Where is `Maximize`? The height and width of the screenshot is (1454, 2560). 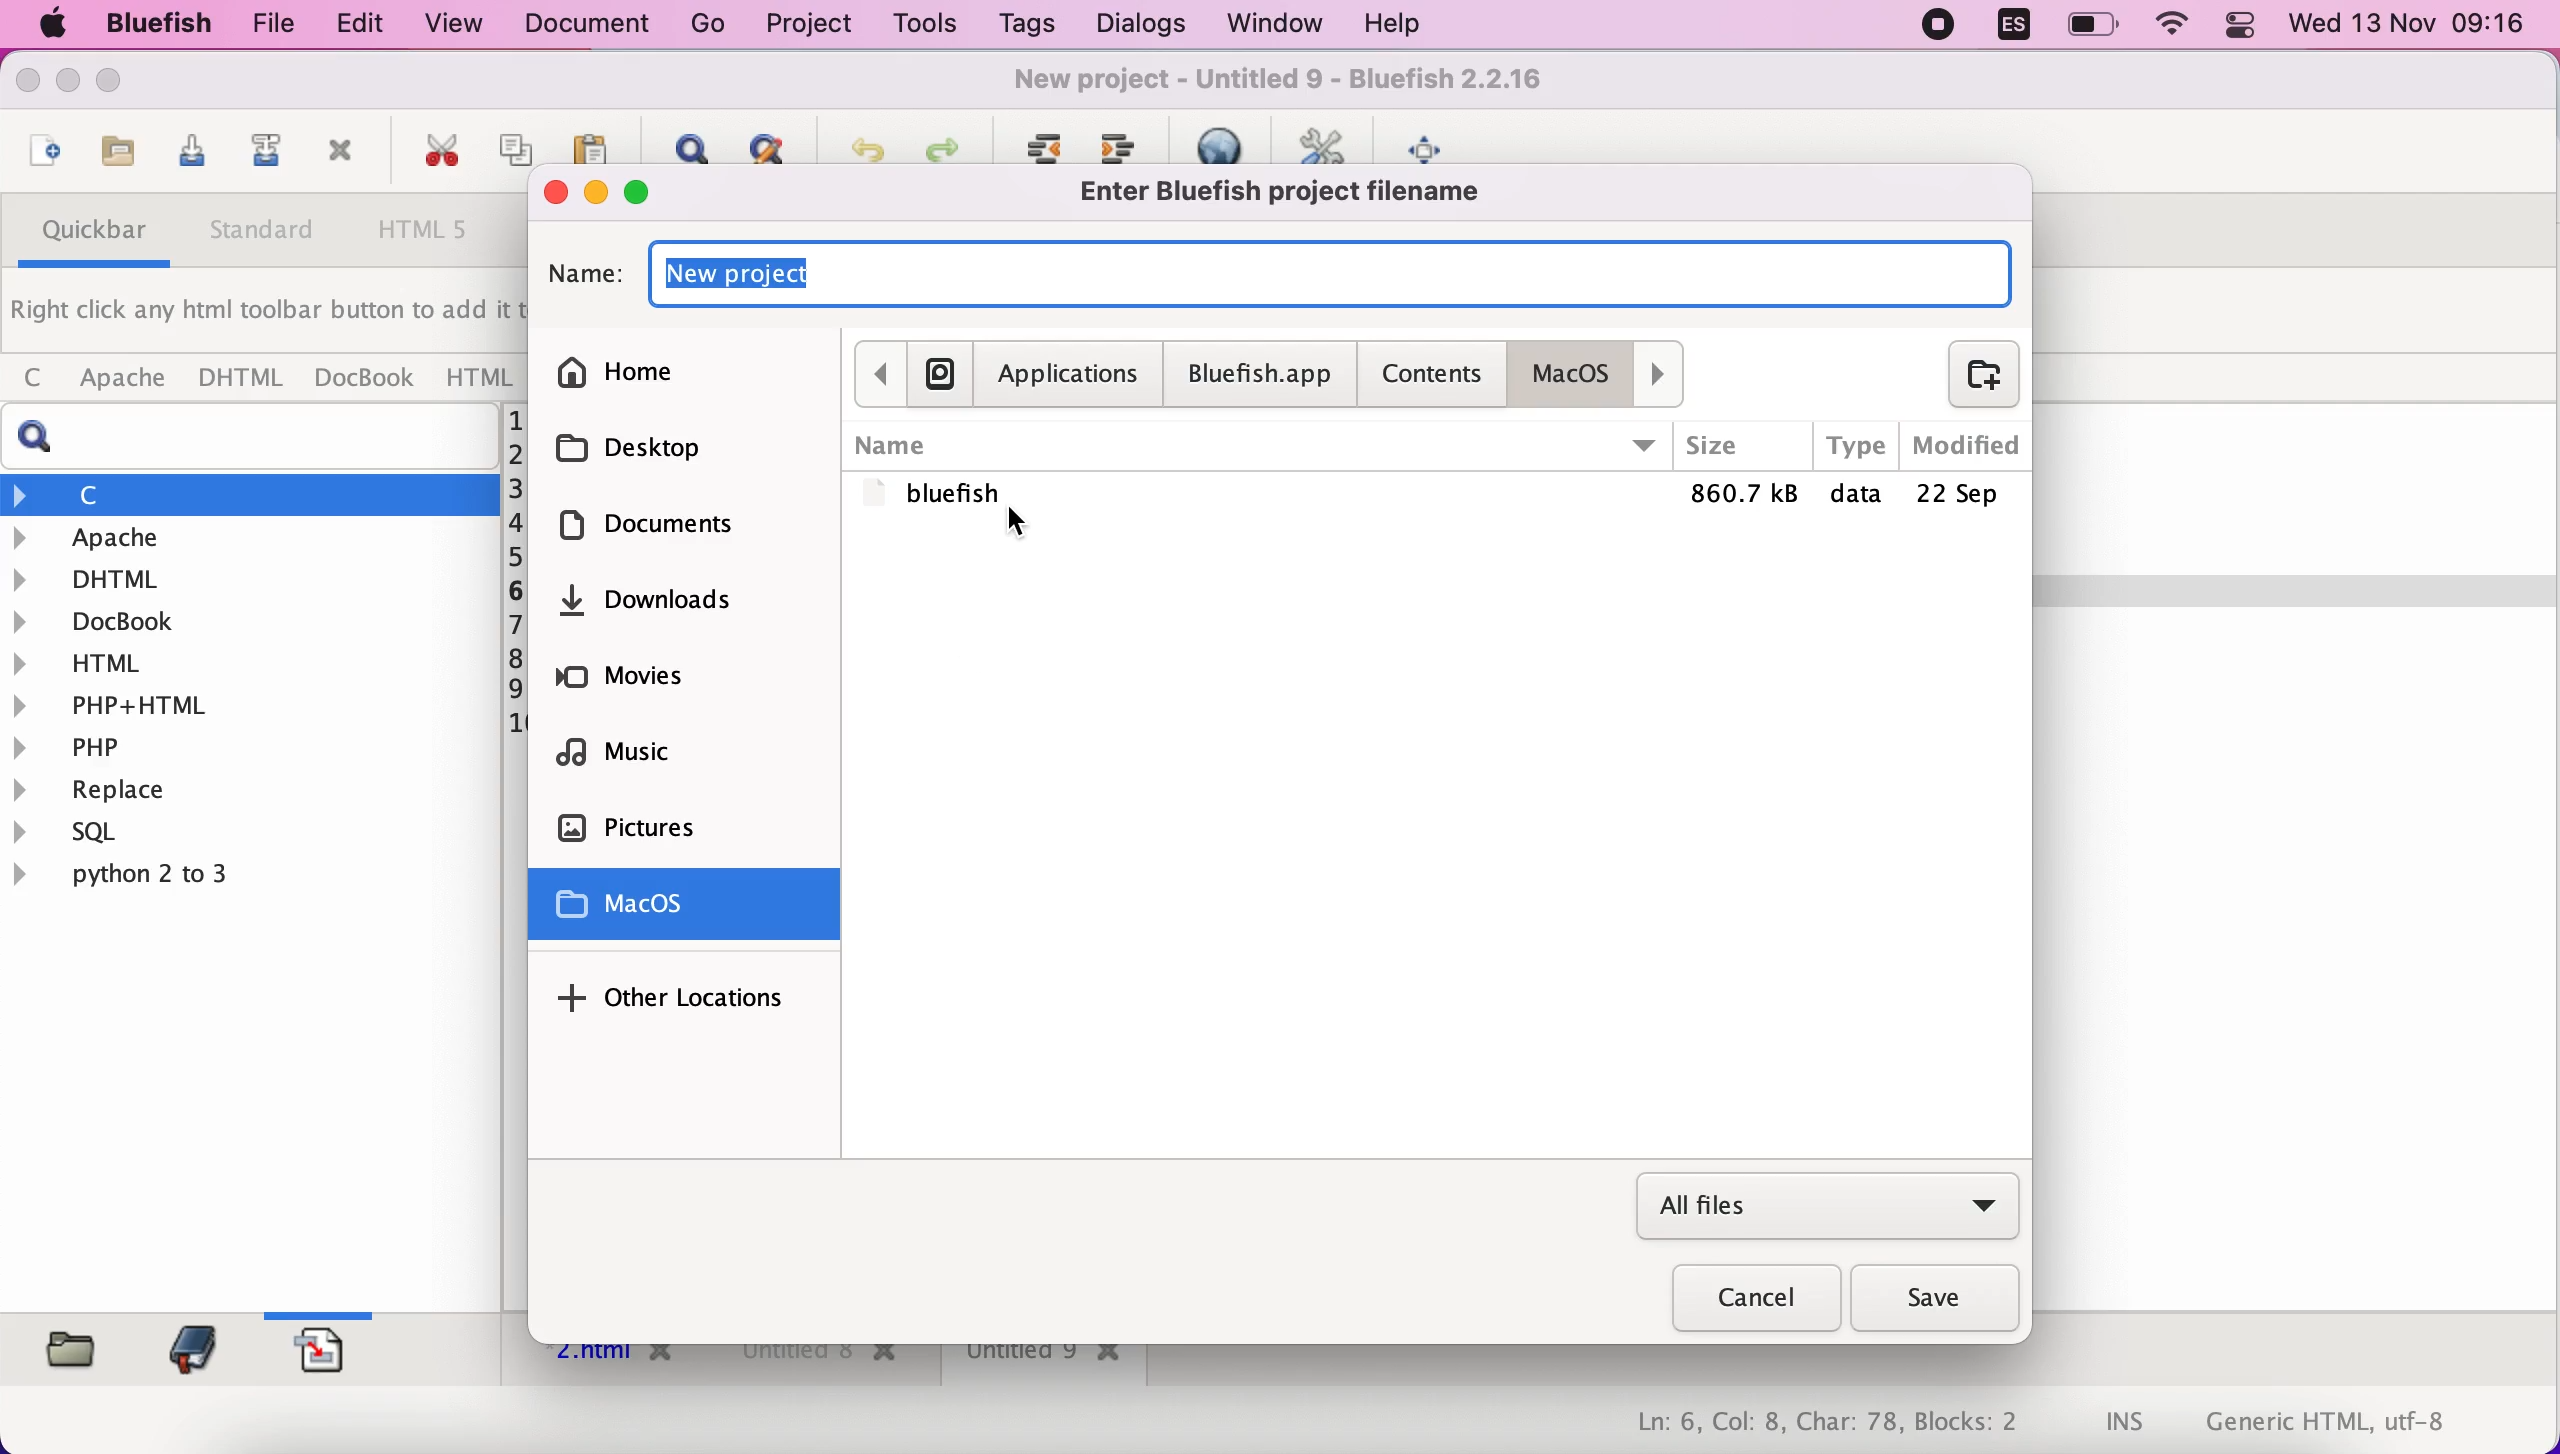 Maximize is located at coordinates (119, 83).